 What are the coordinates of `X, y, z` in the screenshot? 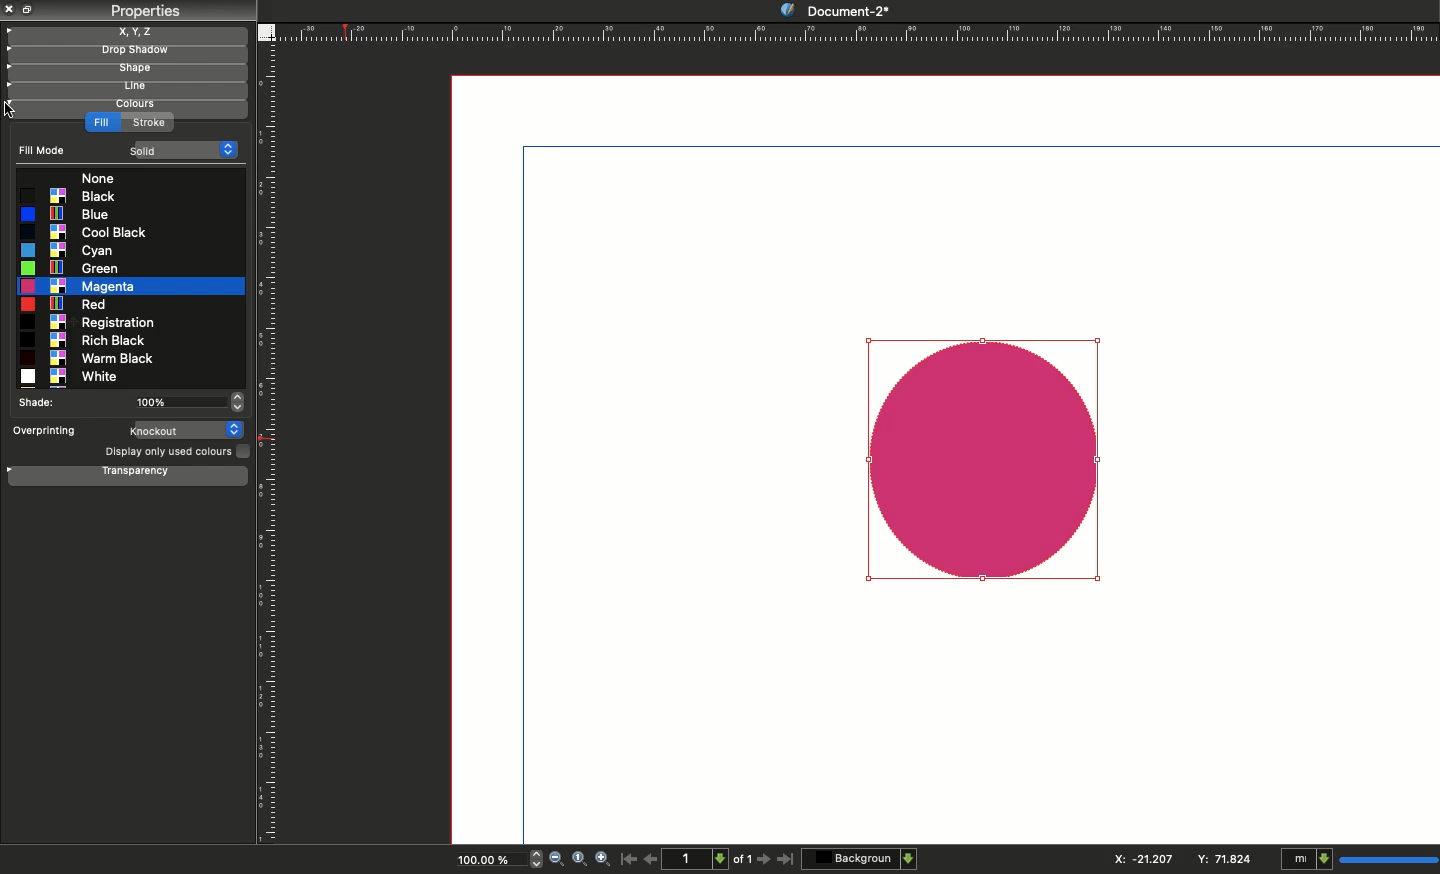 It's located at (127, 32).